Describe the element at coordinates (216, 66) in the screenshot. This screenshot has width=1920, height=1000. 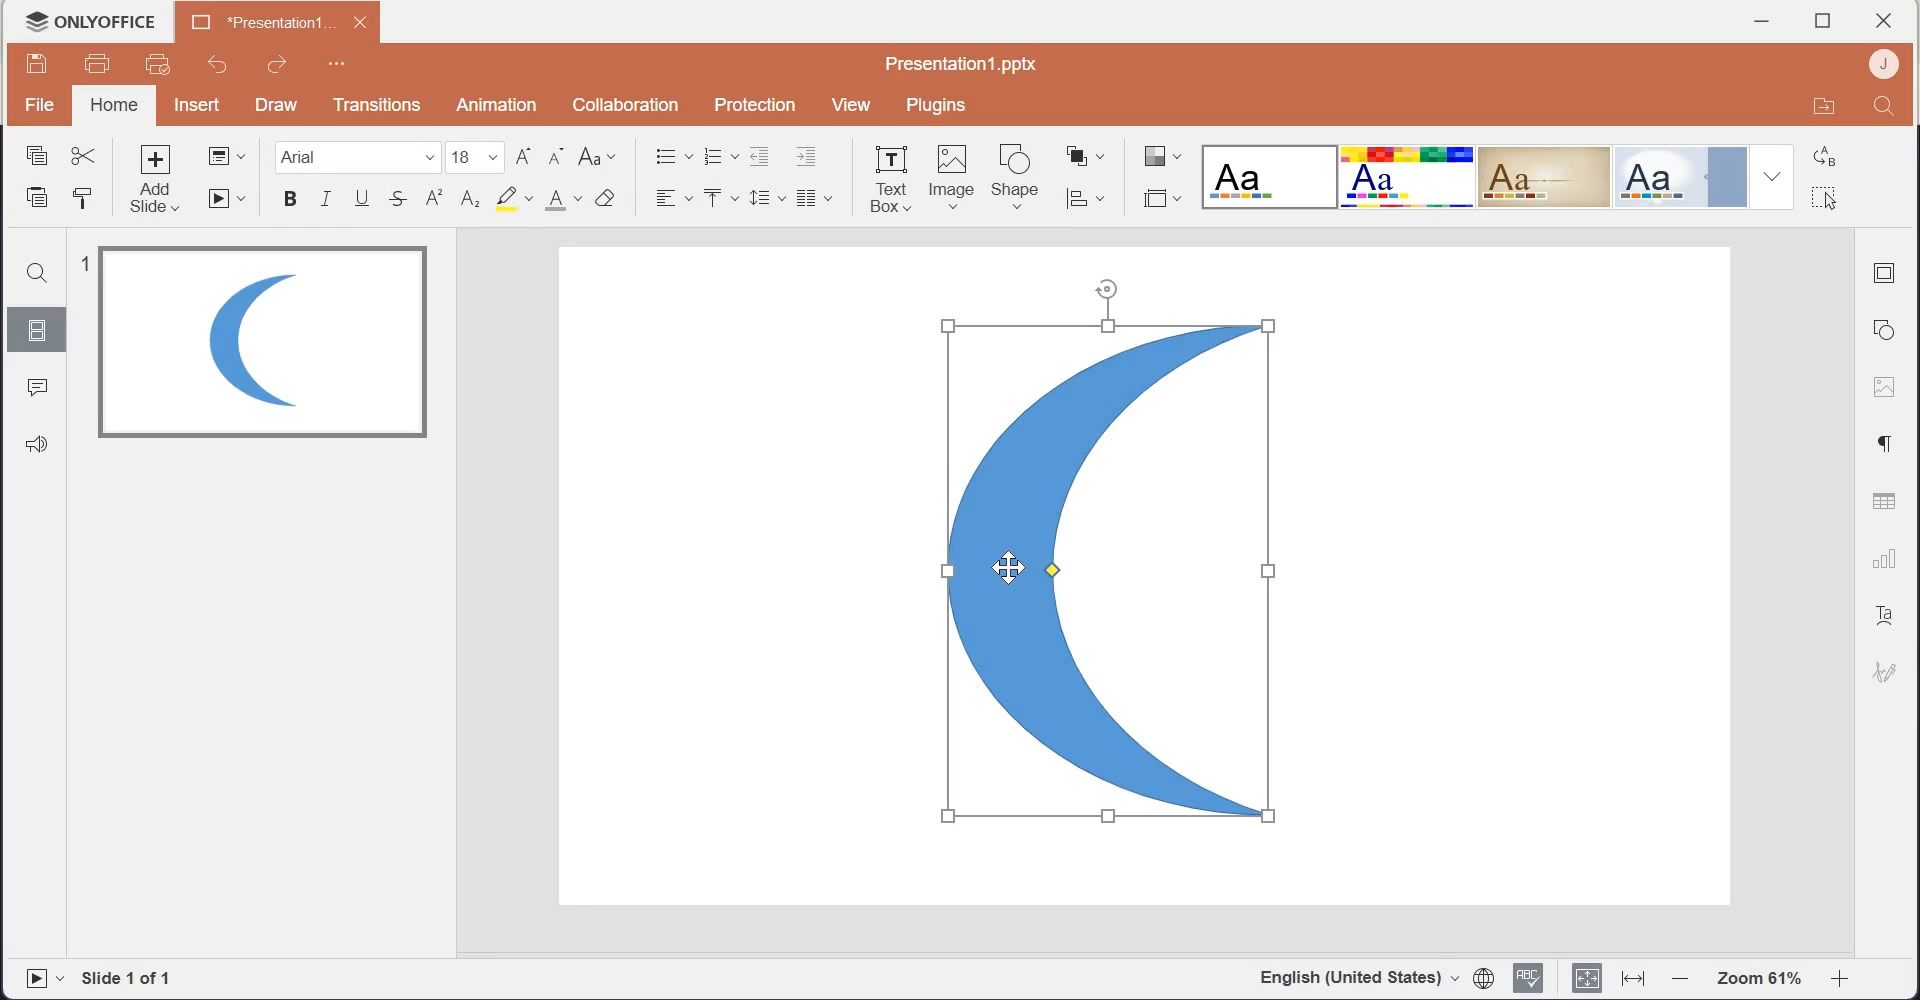
I see `Undo` at that location.